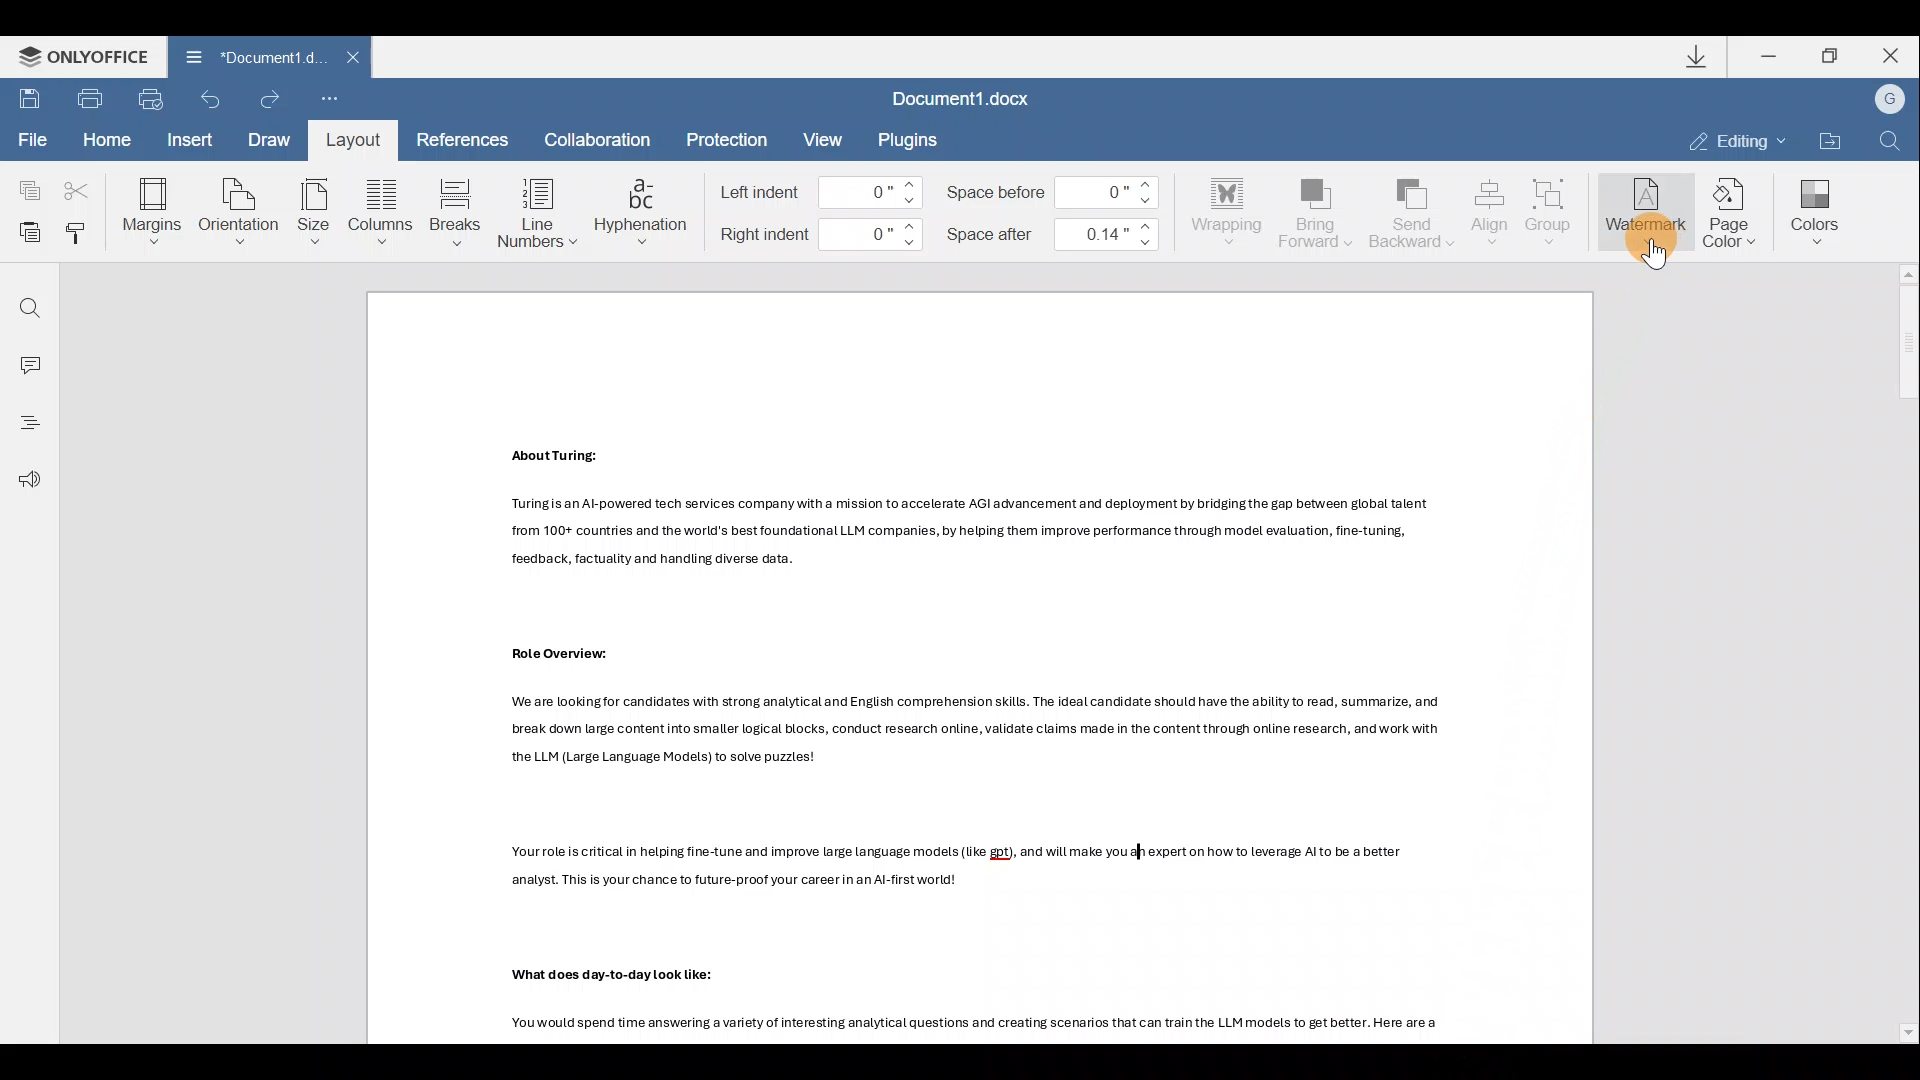  I want to click on , so click(959, 534).